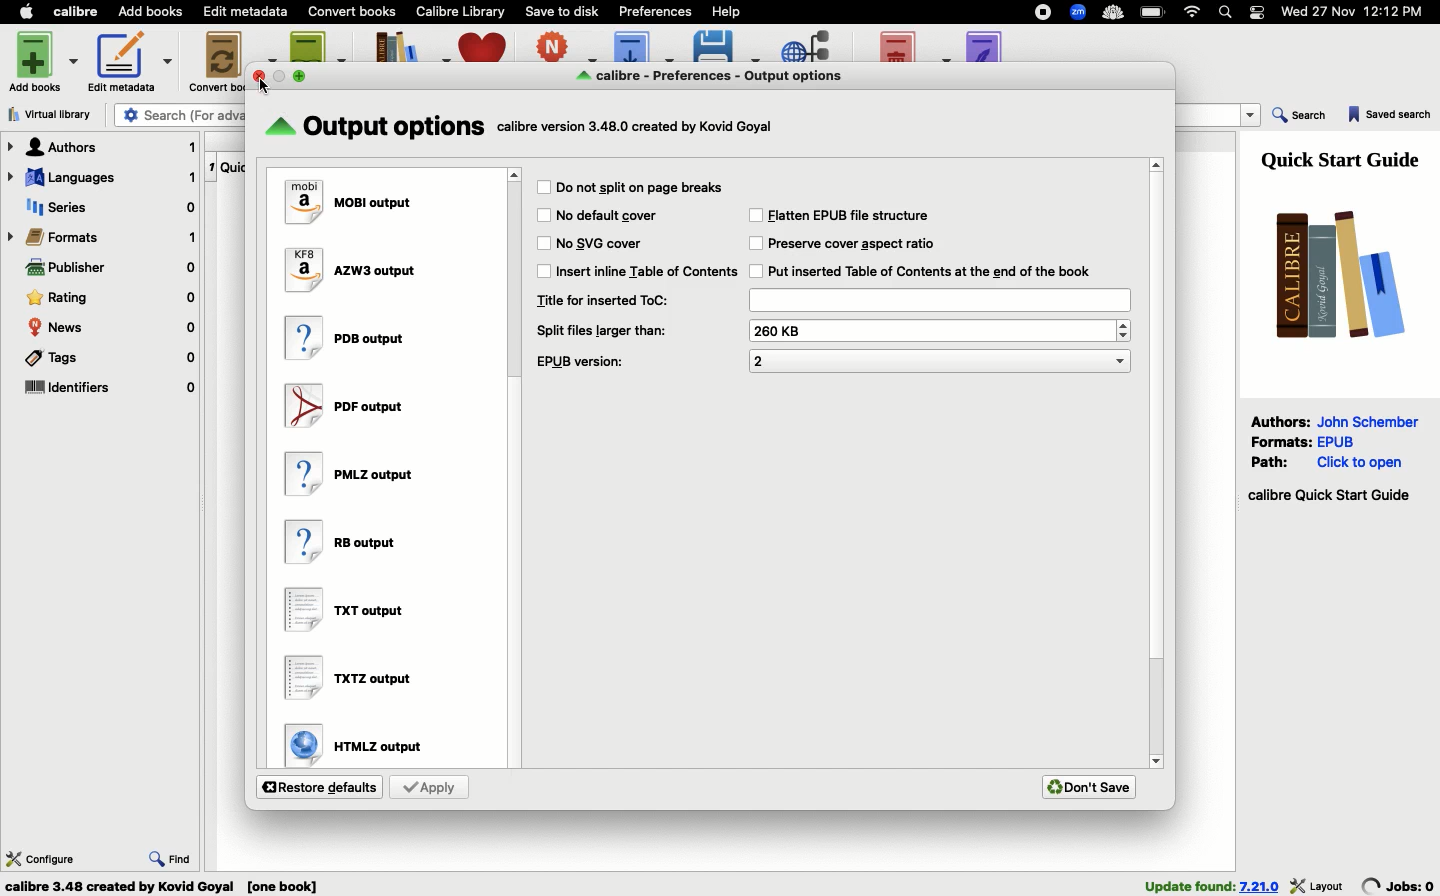 The width and height of the screenshot is (1440, 896). I want to click on Scroll, so click(513, 472).